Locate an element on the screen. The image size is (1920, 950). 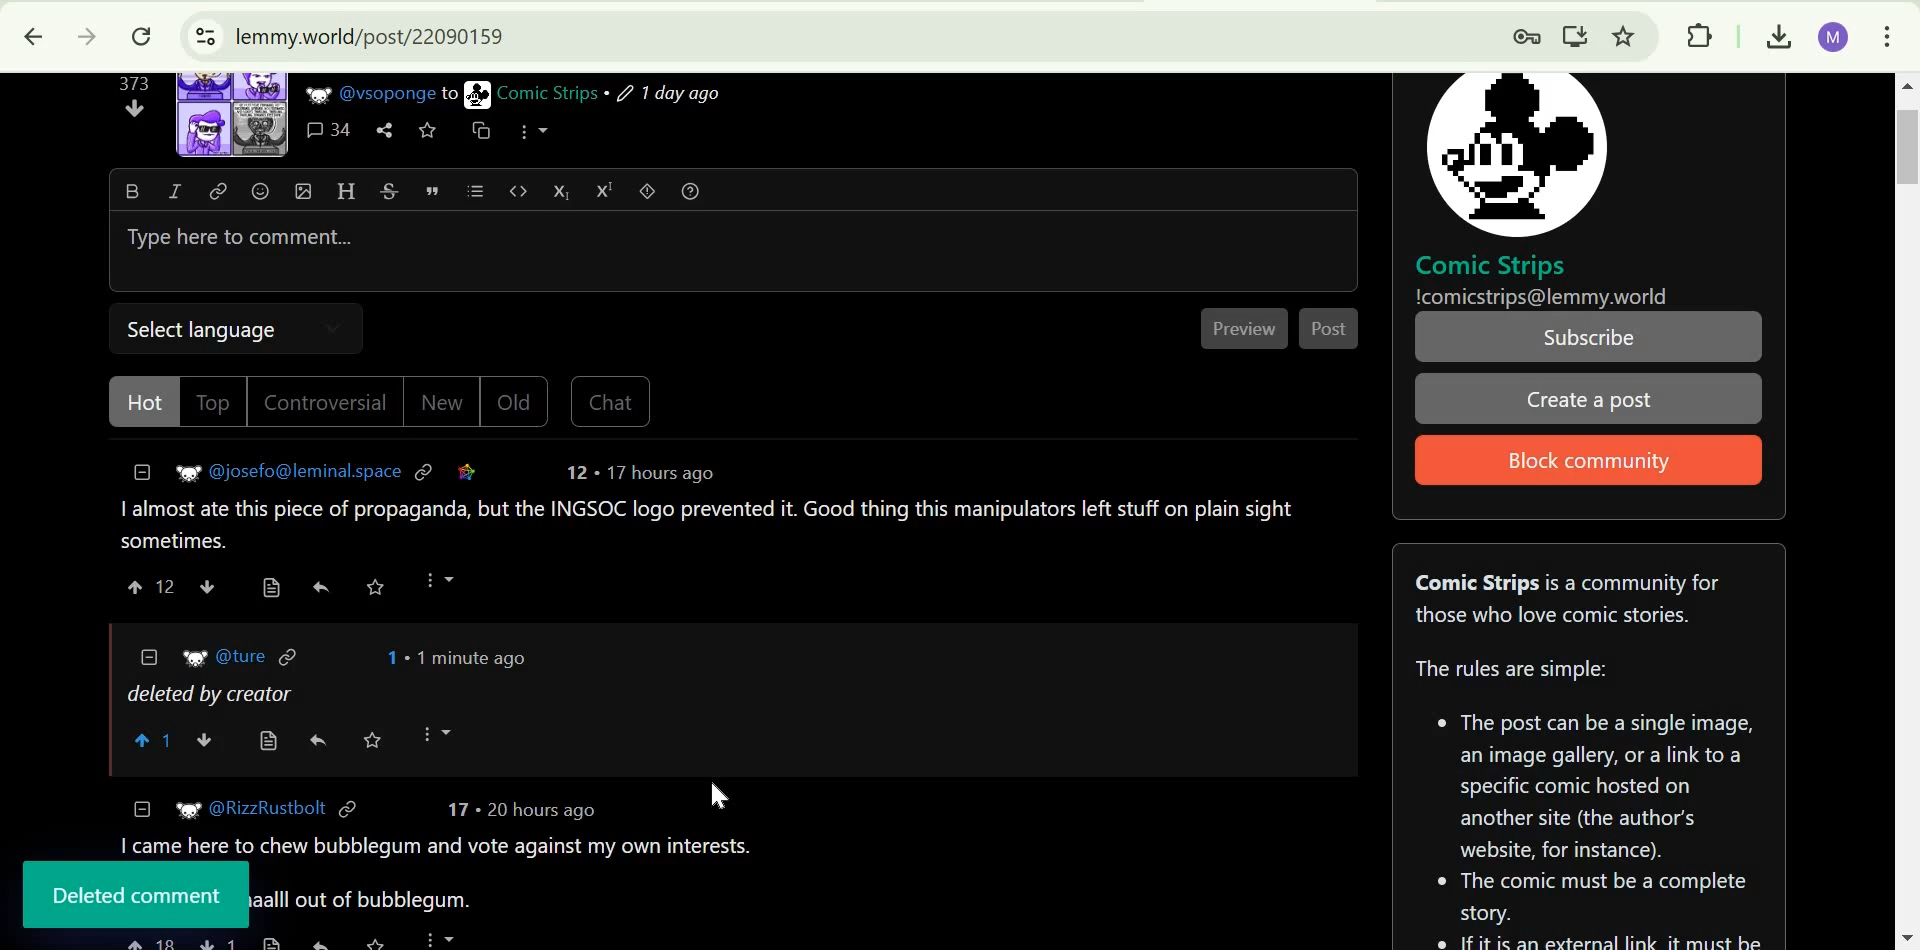
link is located at coordinates (291, 655).